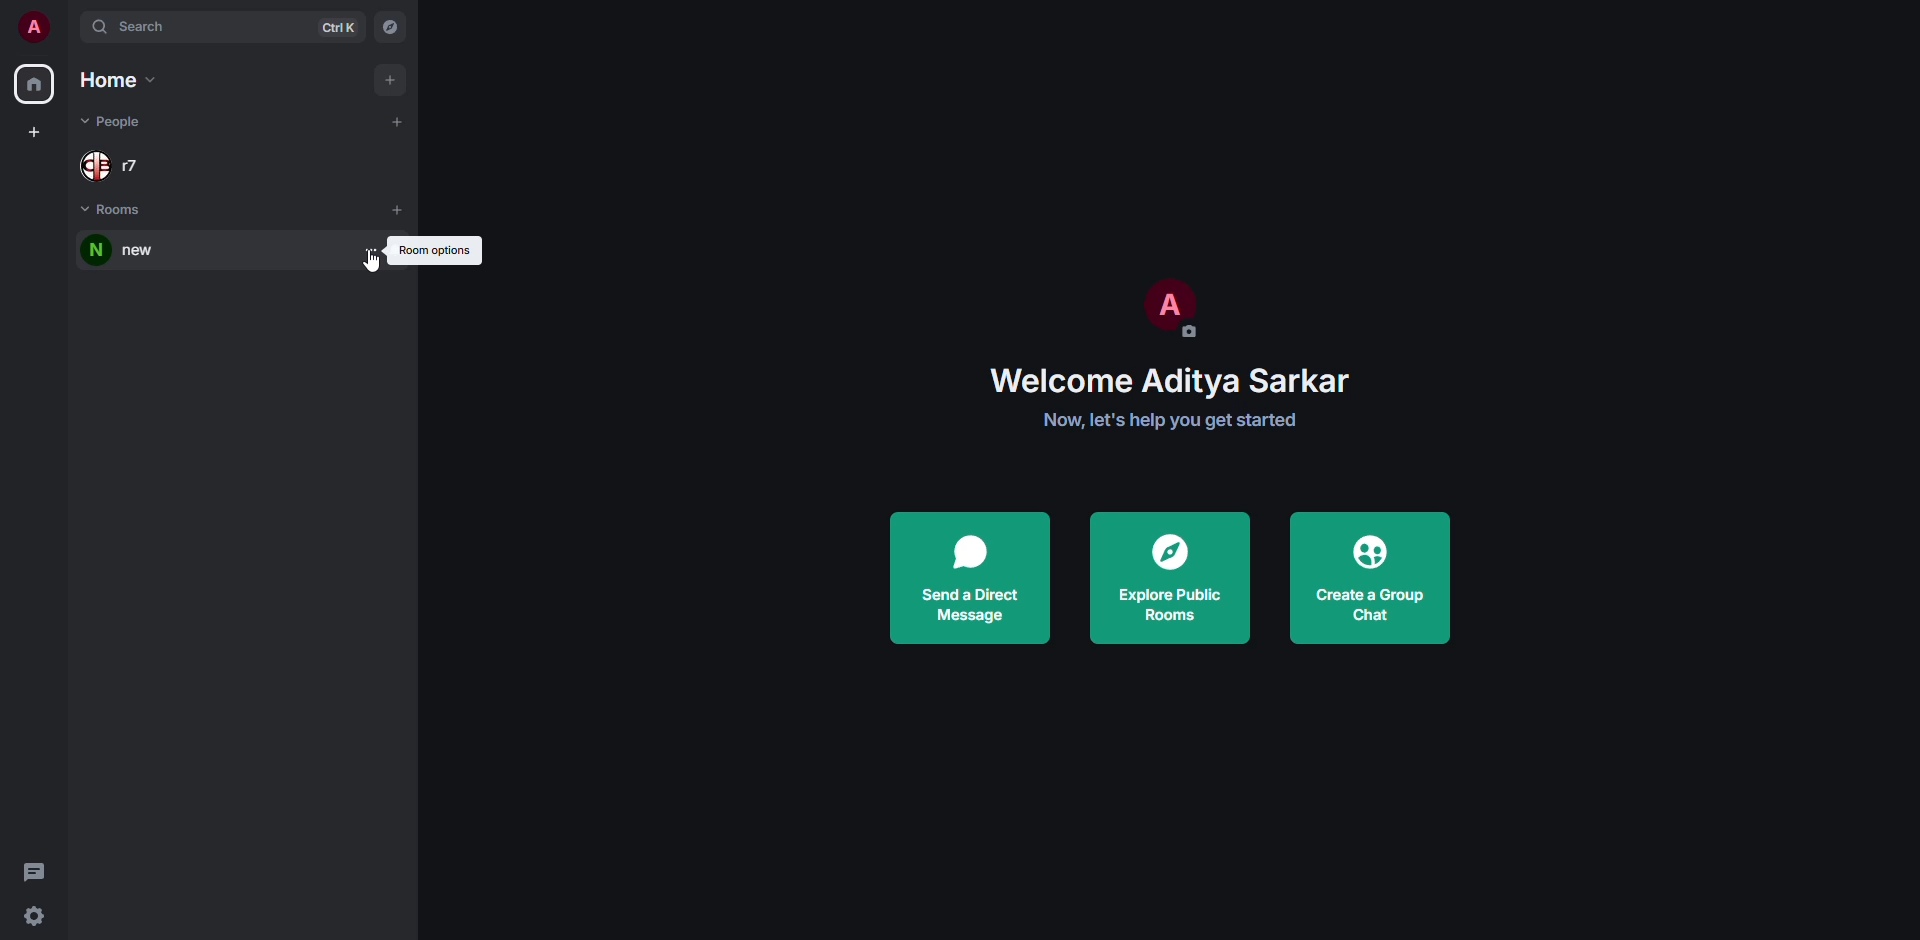  Describe the element at coordinates (391, 28) in the screenshot. I see `navigator` at that location.